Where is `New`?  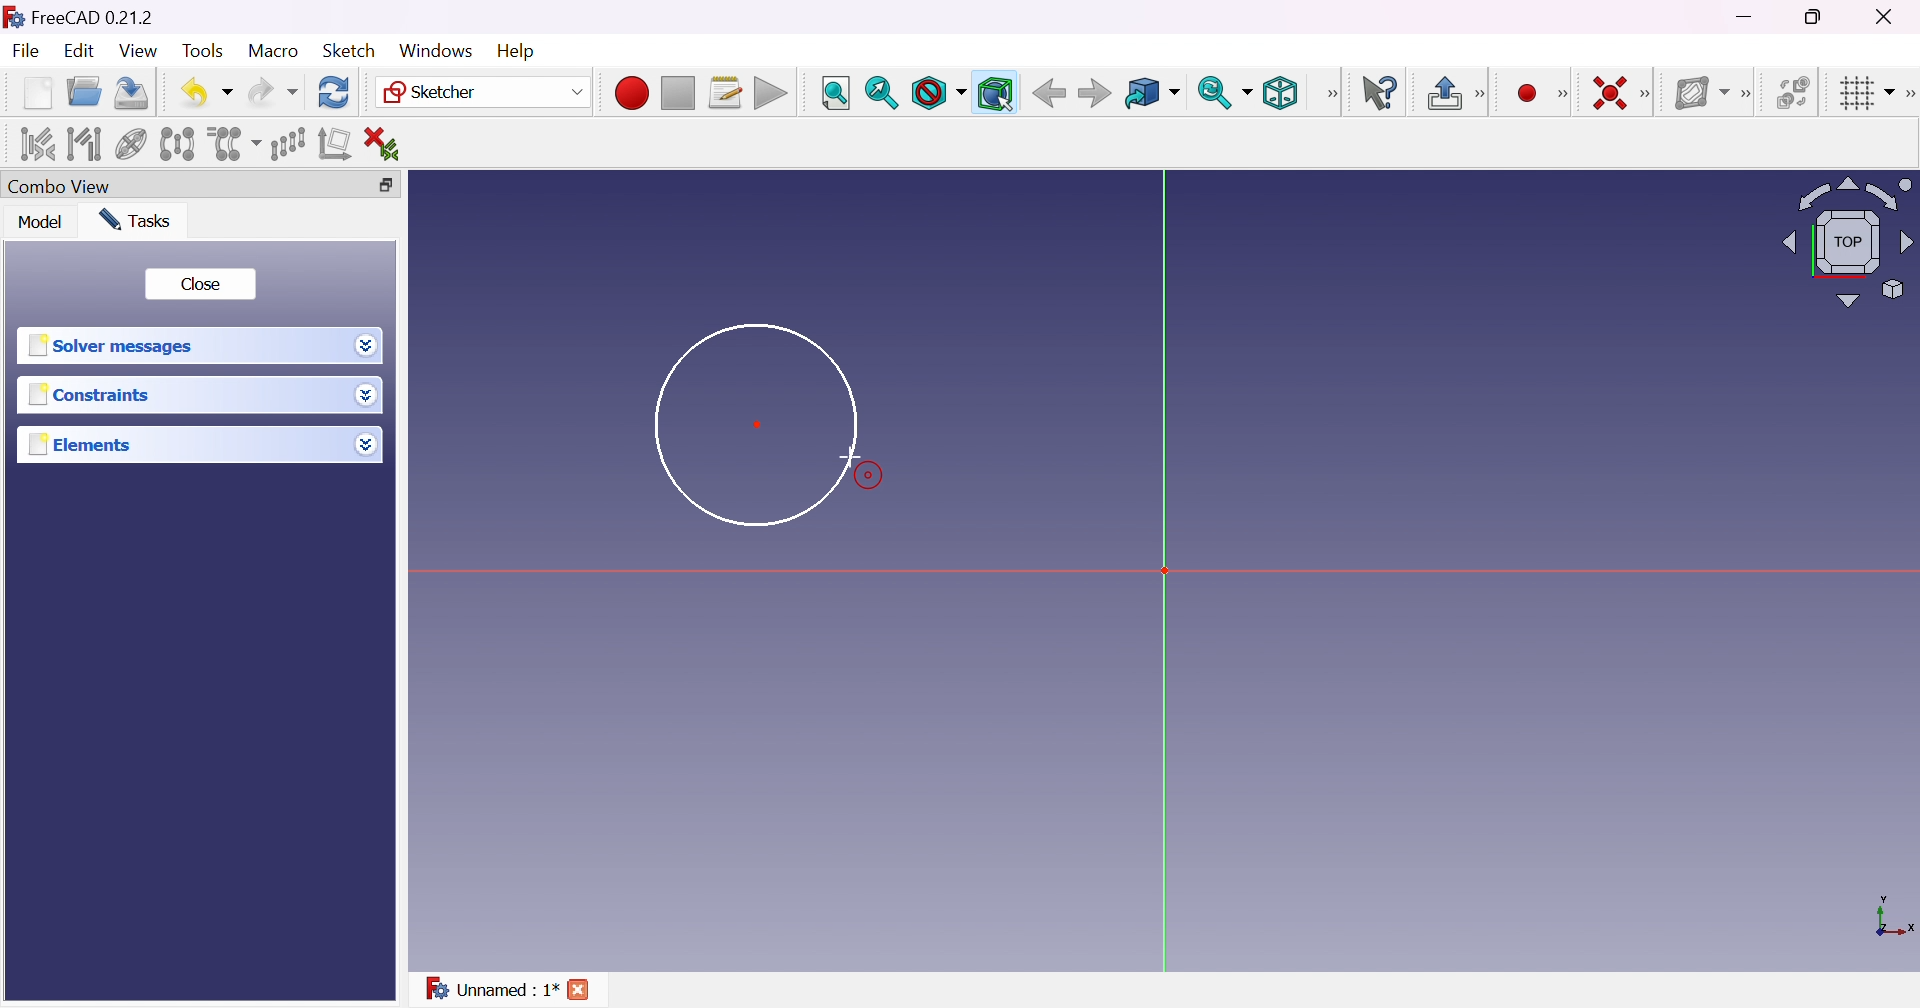
New is located at coordinates (36, 93).